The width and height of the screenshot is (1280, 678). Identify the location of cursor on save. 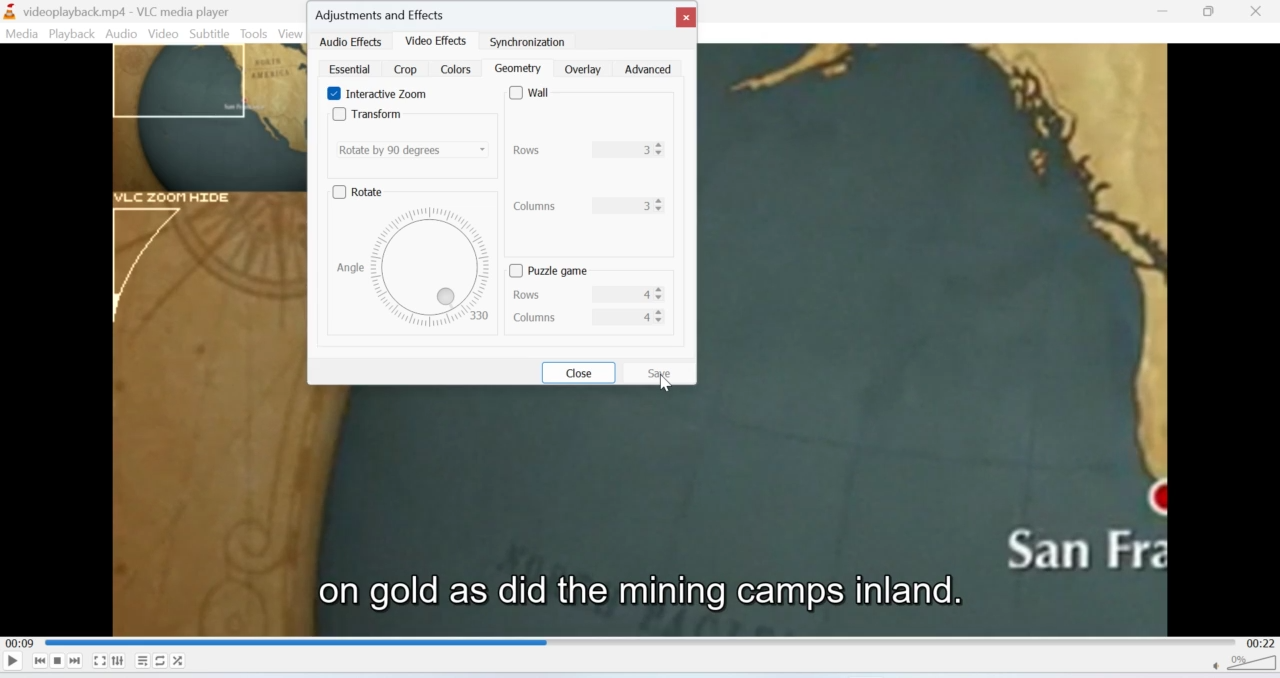
(664, 387).